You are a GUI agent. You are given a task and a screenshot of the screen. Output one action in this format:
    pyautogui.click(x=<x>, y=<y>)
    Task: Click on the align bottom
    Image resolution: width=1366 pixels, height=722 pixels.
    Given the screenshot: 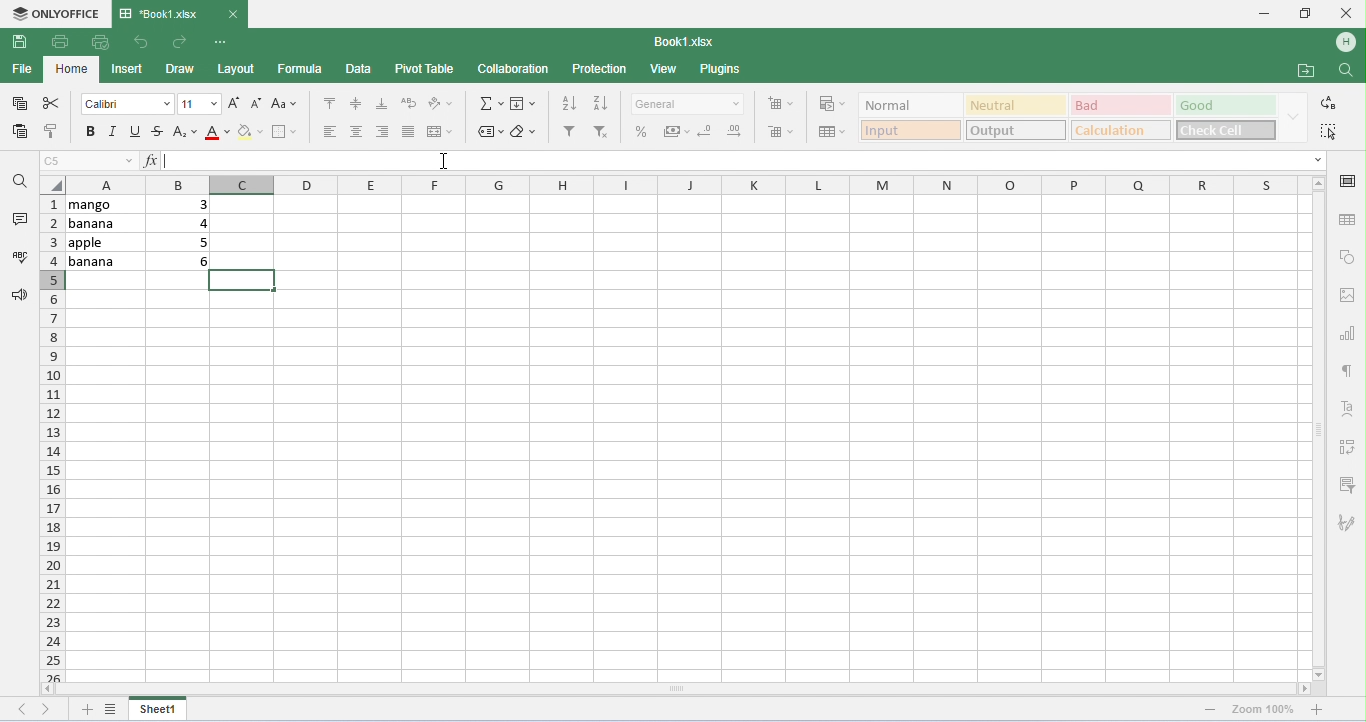 What is the action you would take?
    pyautogui.click(x=382, y=104)
    